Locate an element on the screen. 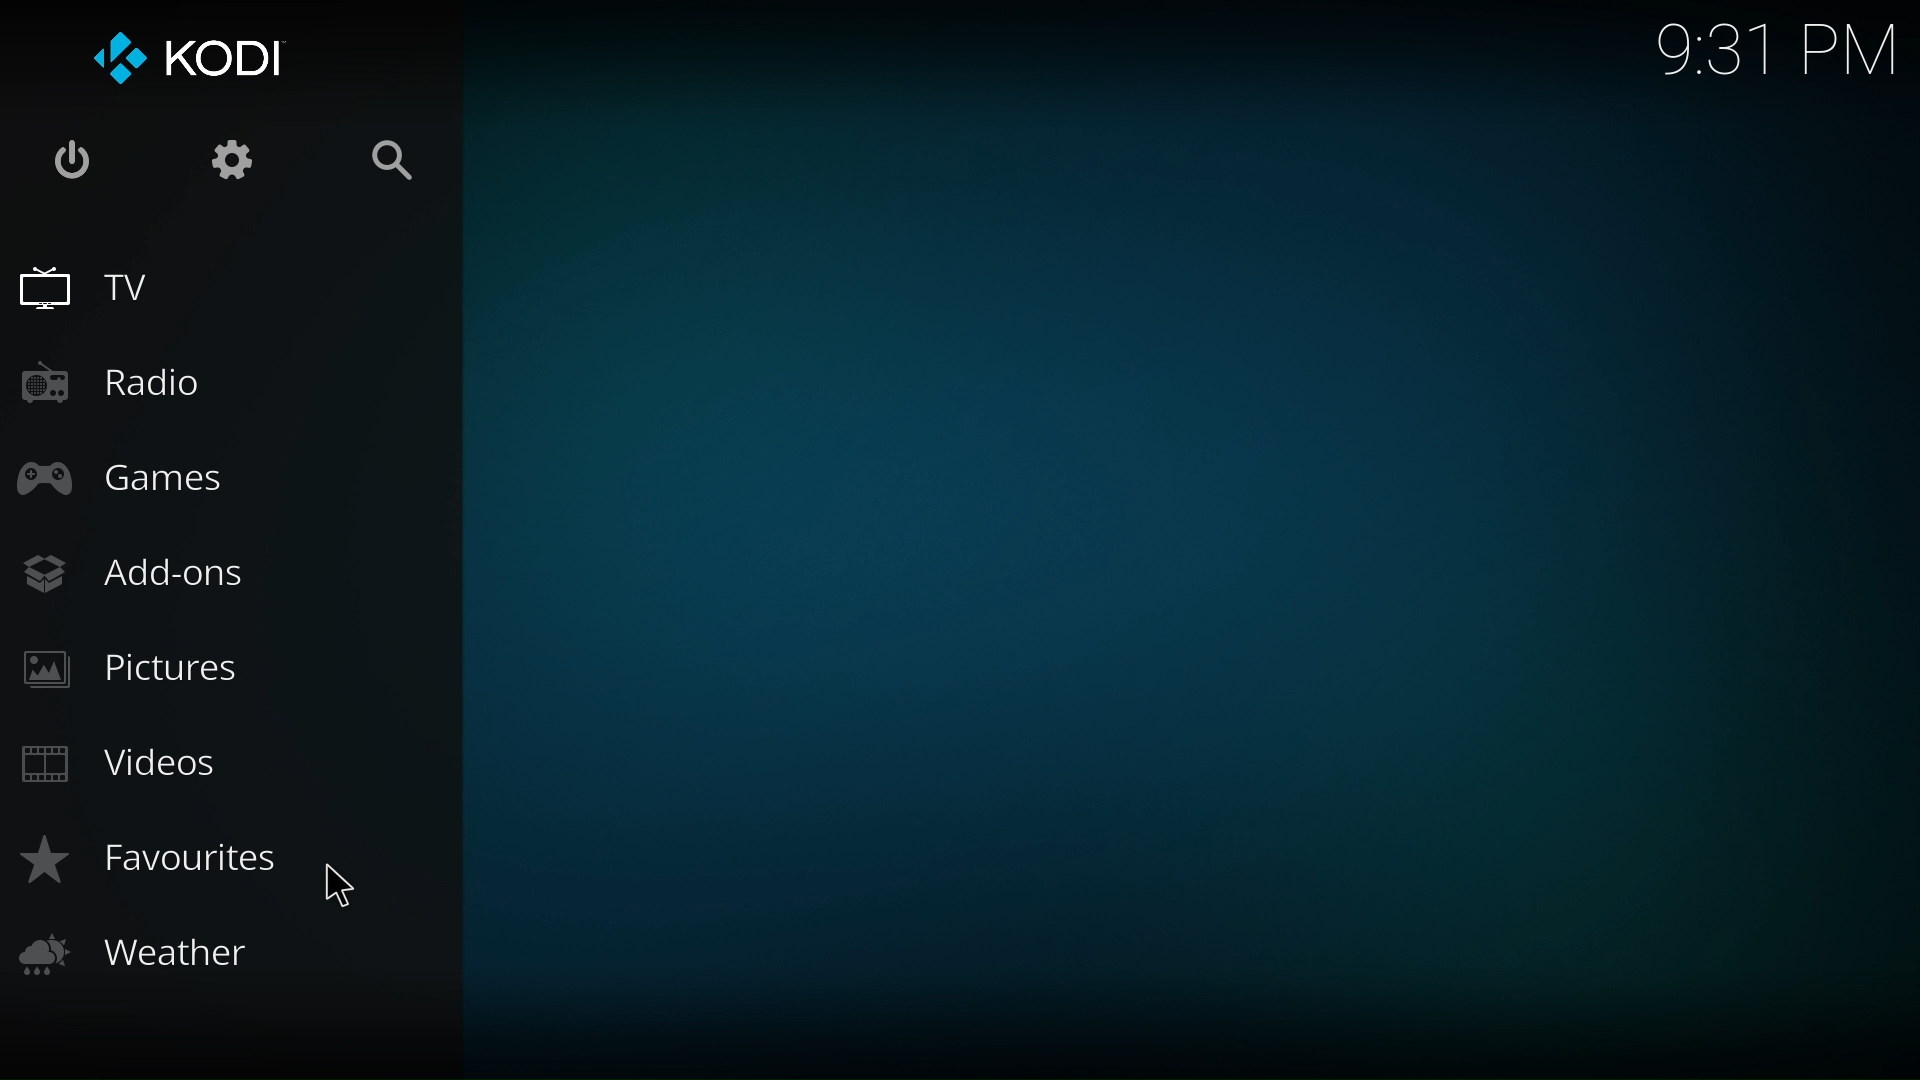  games is located at coordinates (137, 486).